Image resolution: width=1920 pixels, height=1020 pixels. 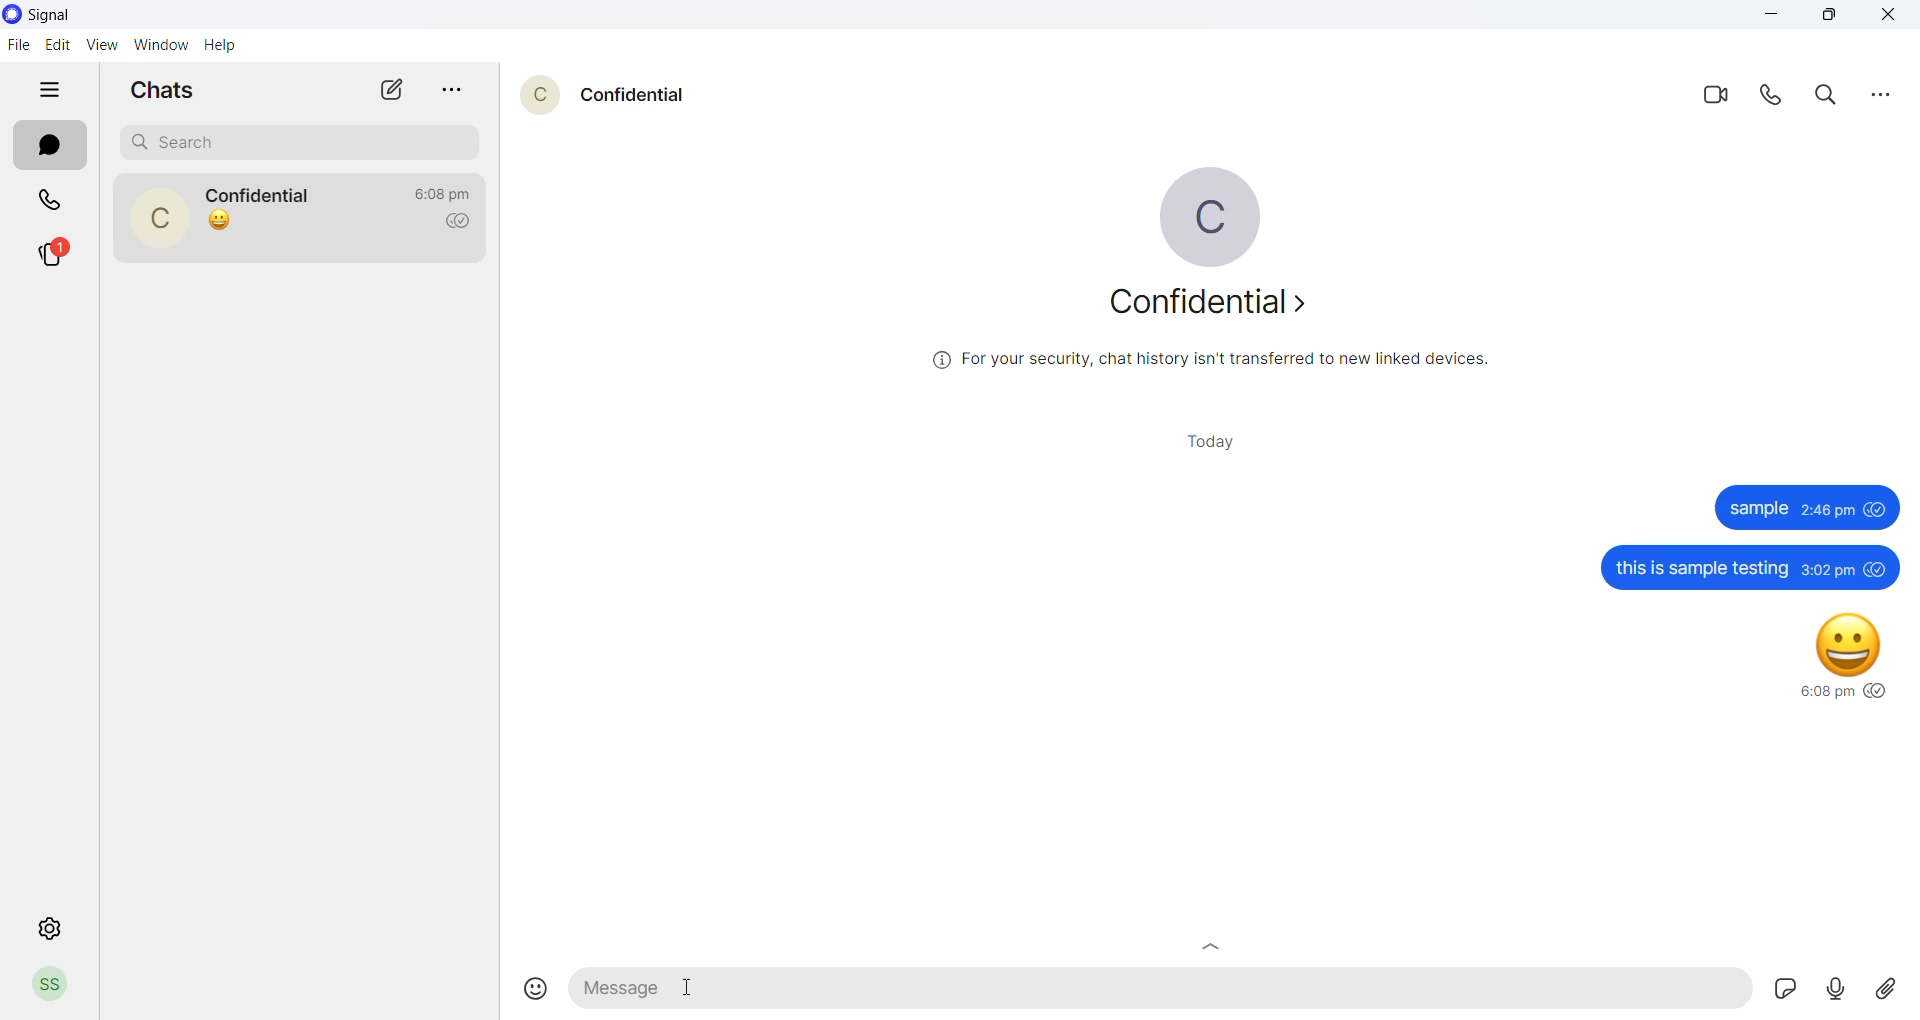 I want to click on search chat, so click(x=305, y=141).